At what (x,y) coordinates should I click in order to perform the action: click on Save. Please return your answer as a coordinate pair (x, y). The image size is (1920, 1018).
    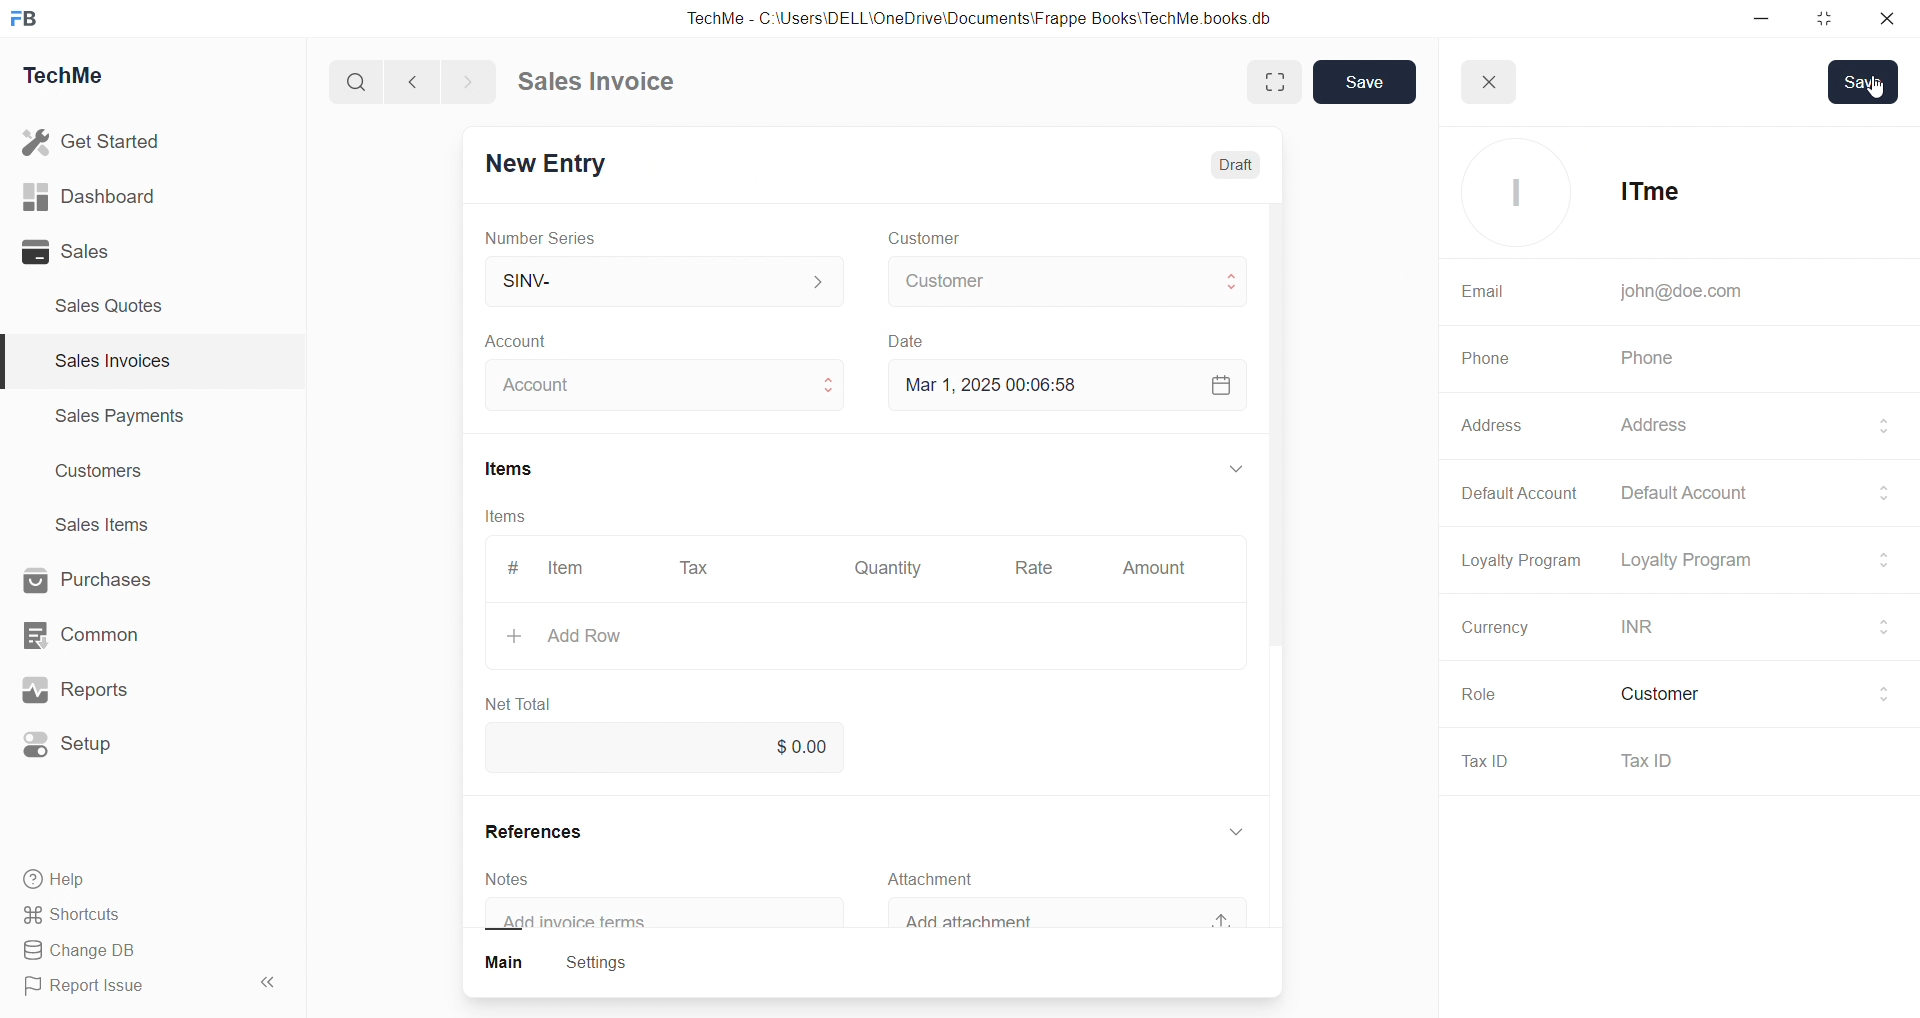
    Looking at the image, I should click on (1863, 83).